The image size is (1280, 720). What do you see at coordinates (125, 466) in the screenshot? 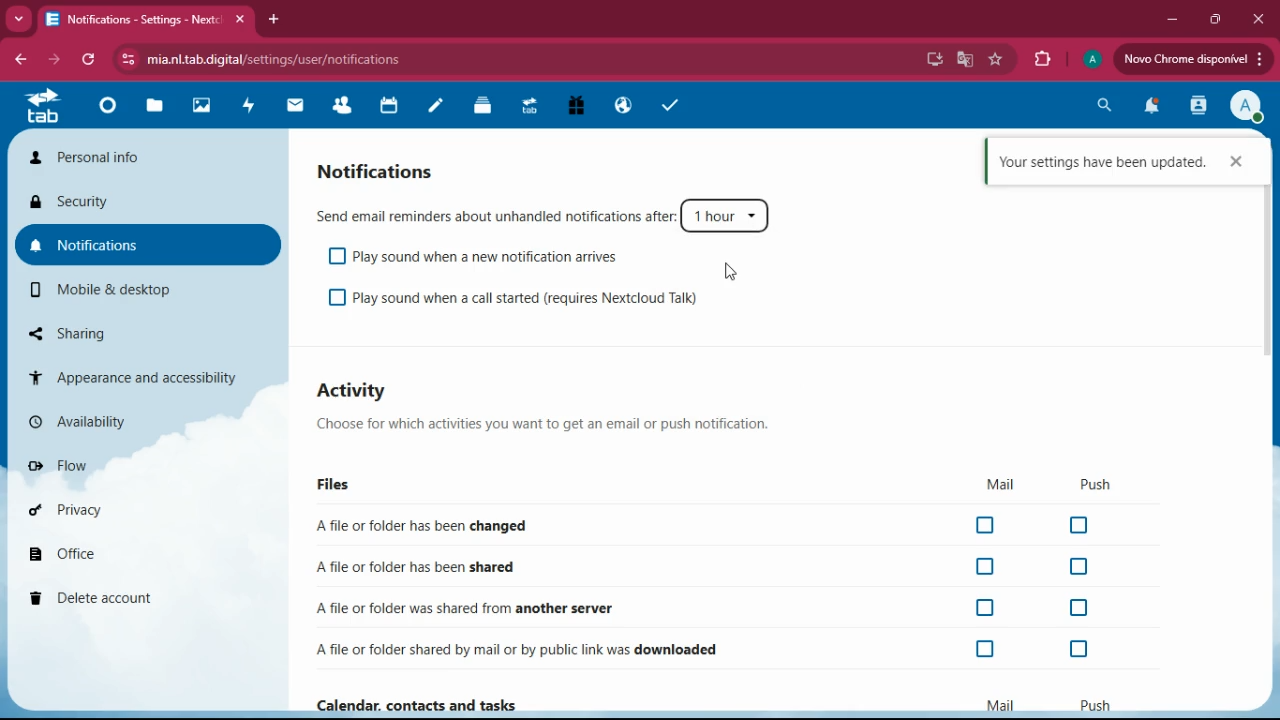
I see `flow` at bounding box center [125, 466].